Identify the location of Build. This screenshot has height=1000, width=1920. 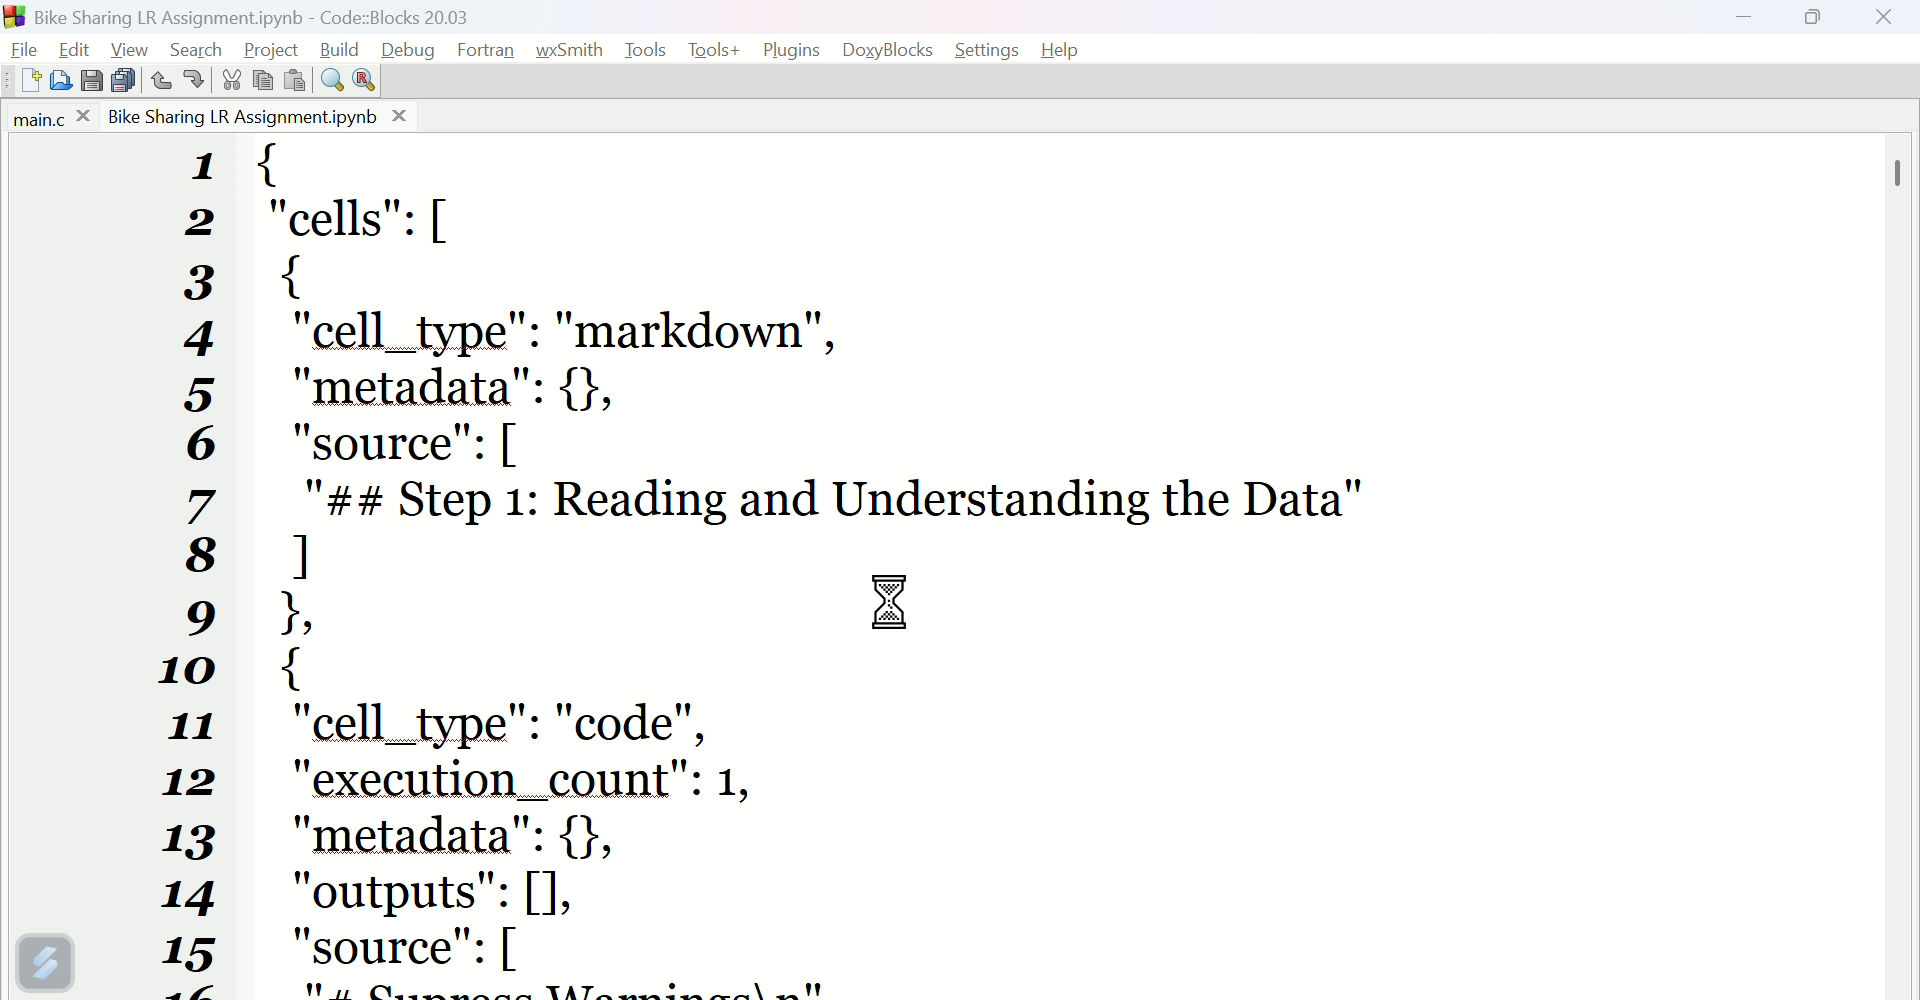
(343, 48).